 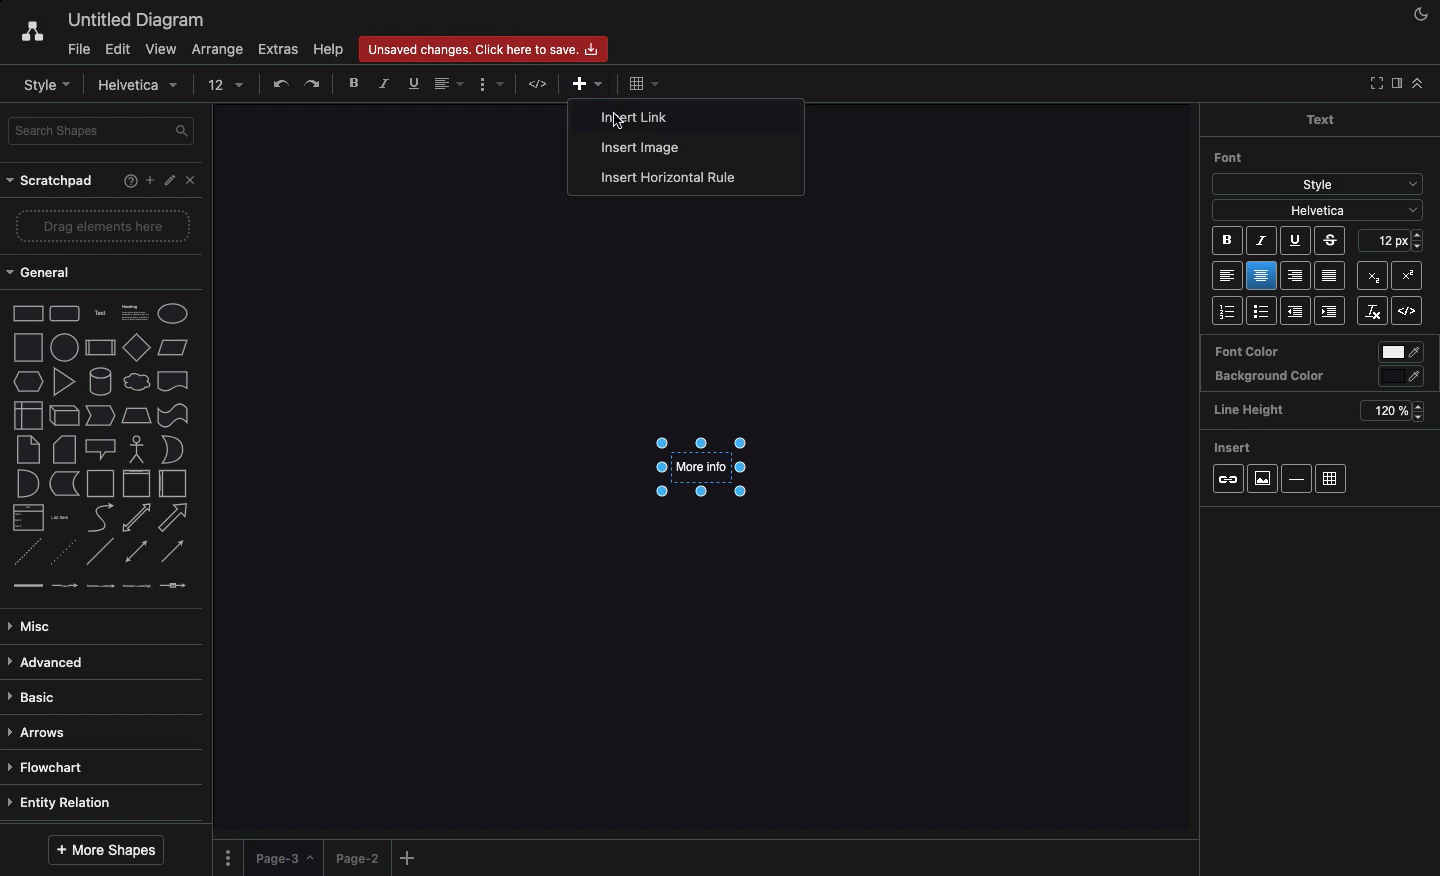 What do you see at coordinates (135, 450) in the screenshot?
I see `actor` at bounding box center [135, 450].